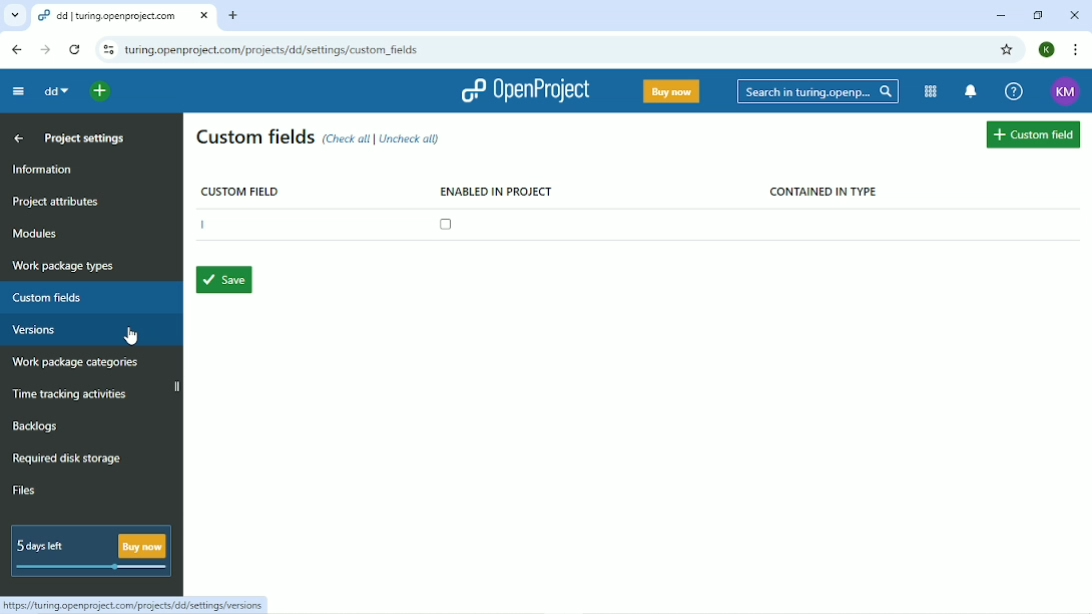 The width and height of the screenshot is (1092, 614). Describe the element at coordinates (28, 489) in the screenshot. I see `Files` at that location.